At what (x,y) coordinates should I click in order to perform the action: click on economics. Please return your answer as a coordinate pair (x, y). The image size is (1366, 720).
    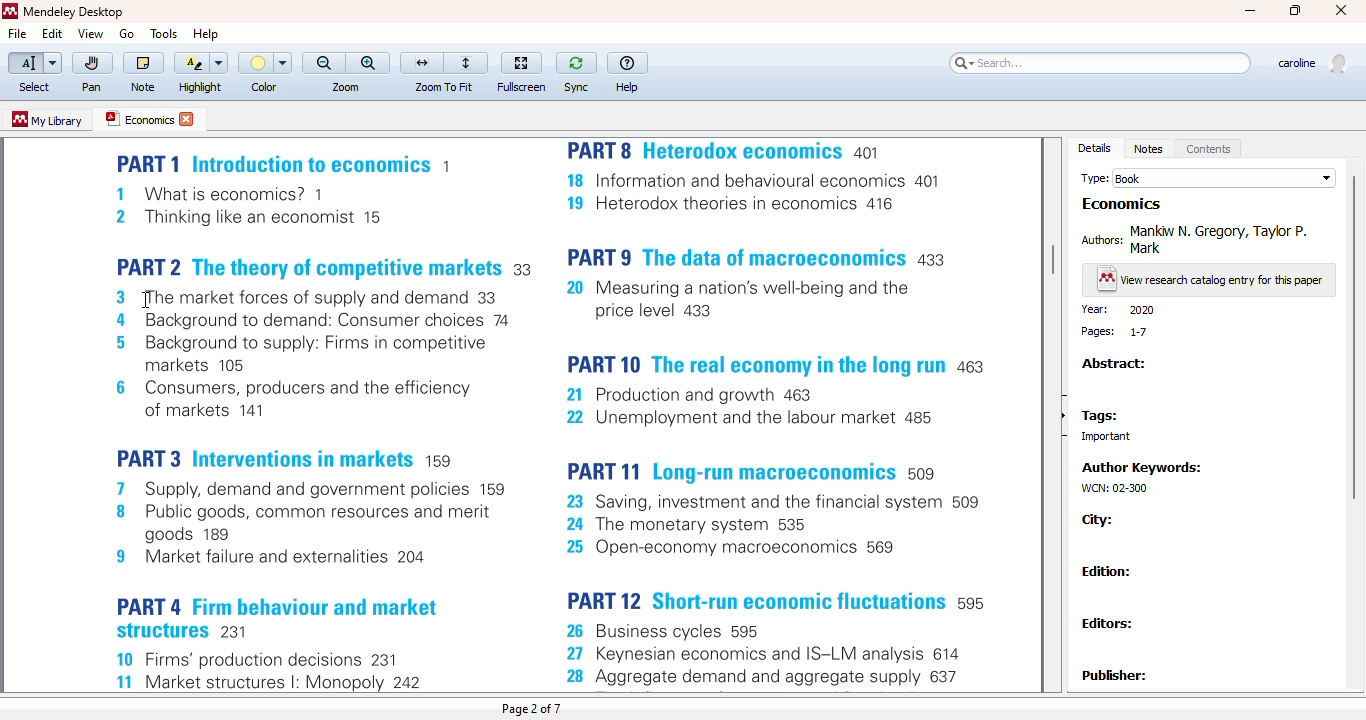
    Looking at the image, I should click on (1122, 204).